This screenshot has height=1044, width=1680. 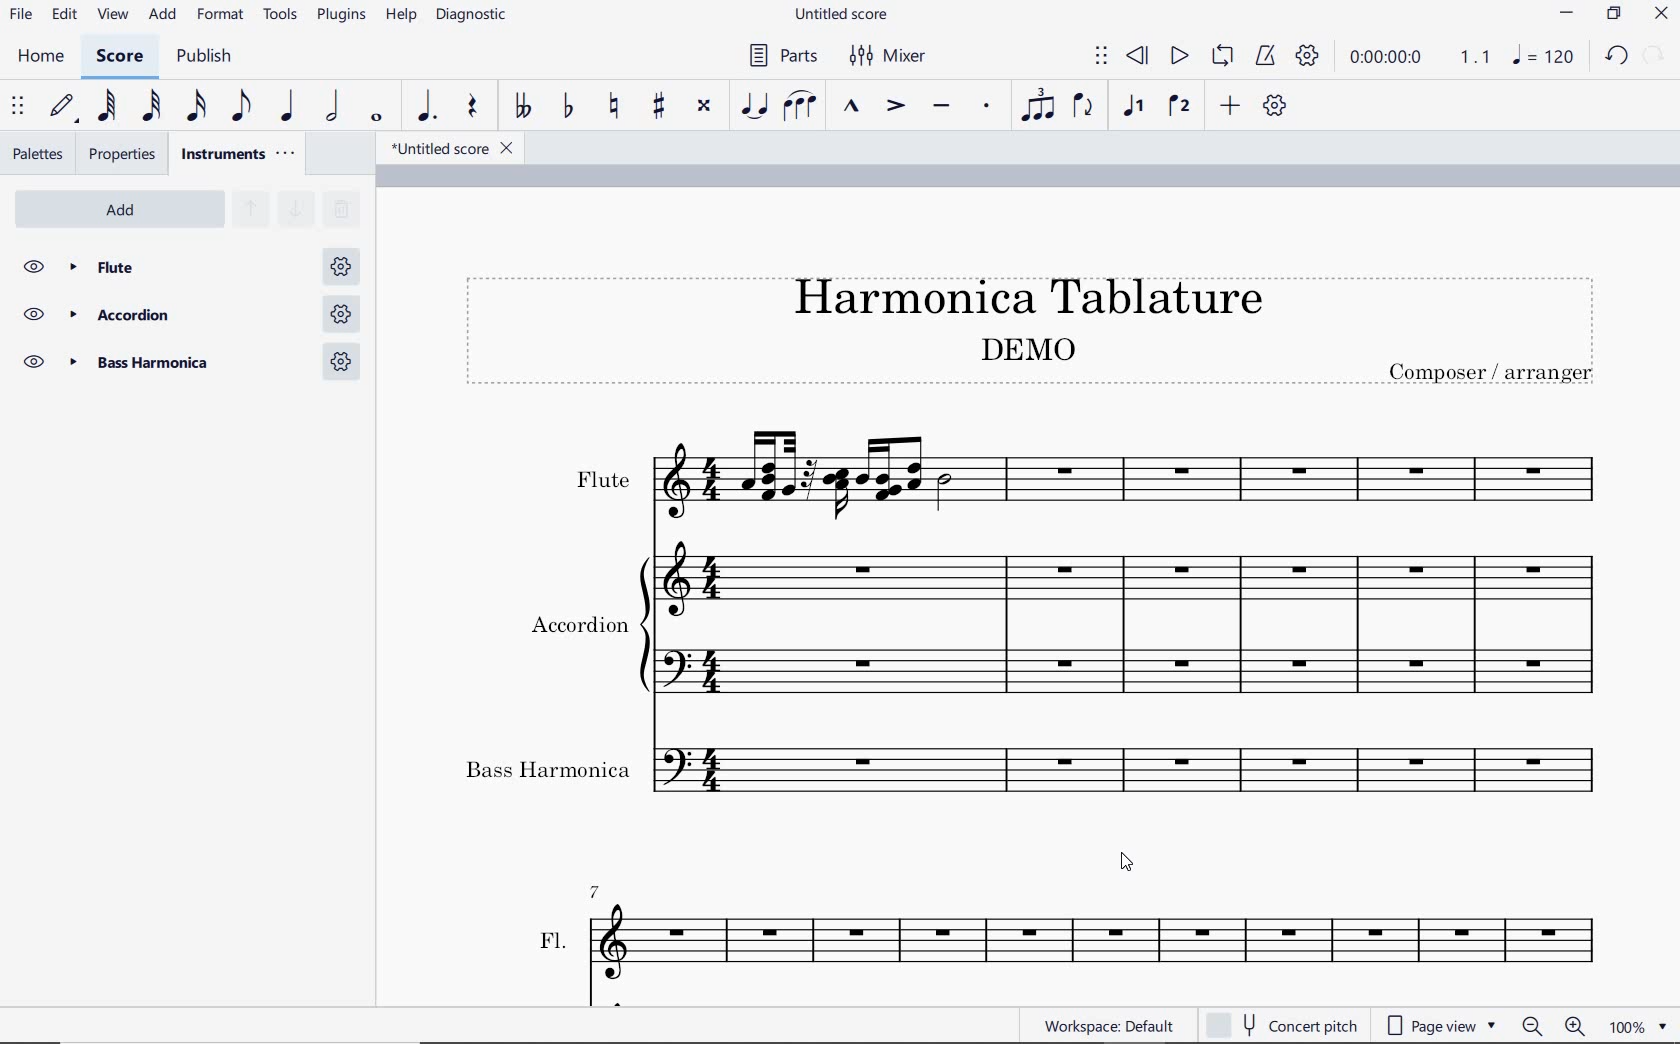 I want to click on BAss Harmonica, so click(x=119, y=371).